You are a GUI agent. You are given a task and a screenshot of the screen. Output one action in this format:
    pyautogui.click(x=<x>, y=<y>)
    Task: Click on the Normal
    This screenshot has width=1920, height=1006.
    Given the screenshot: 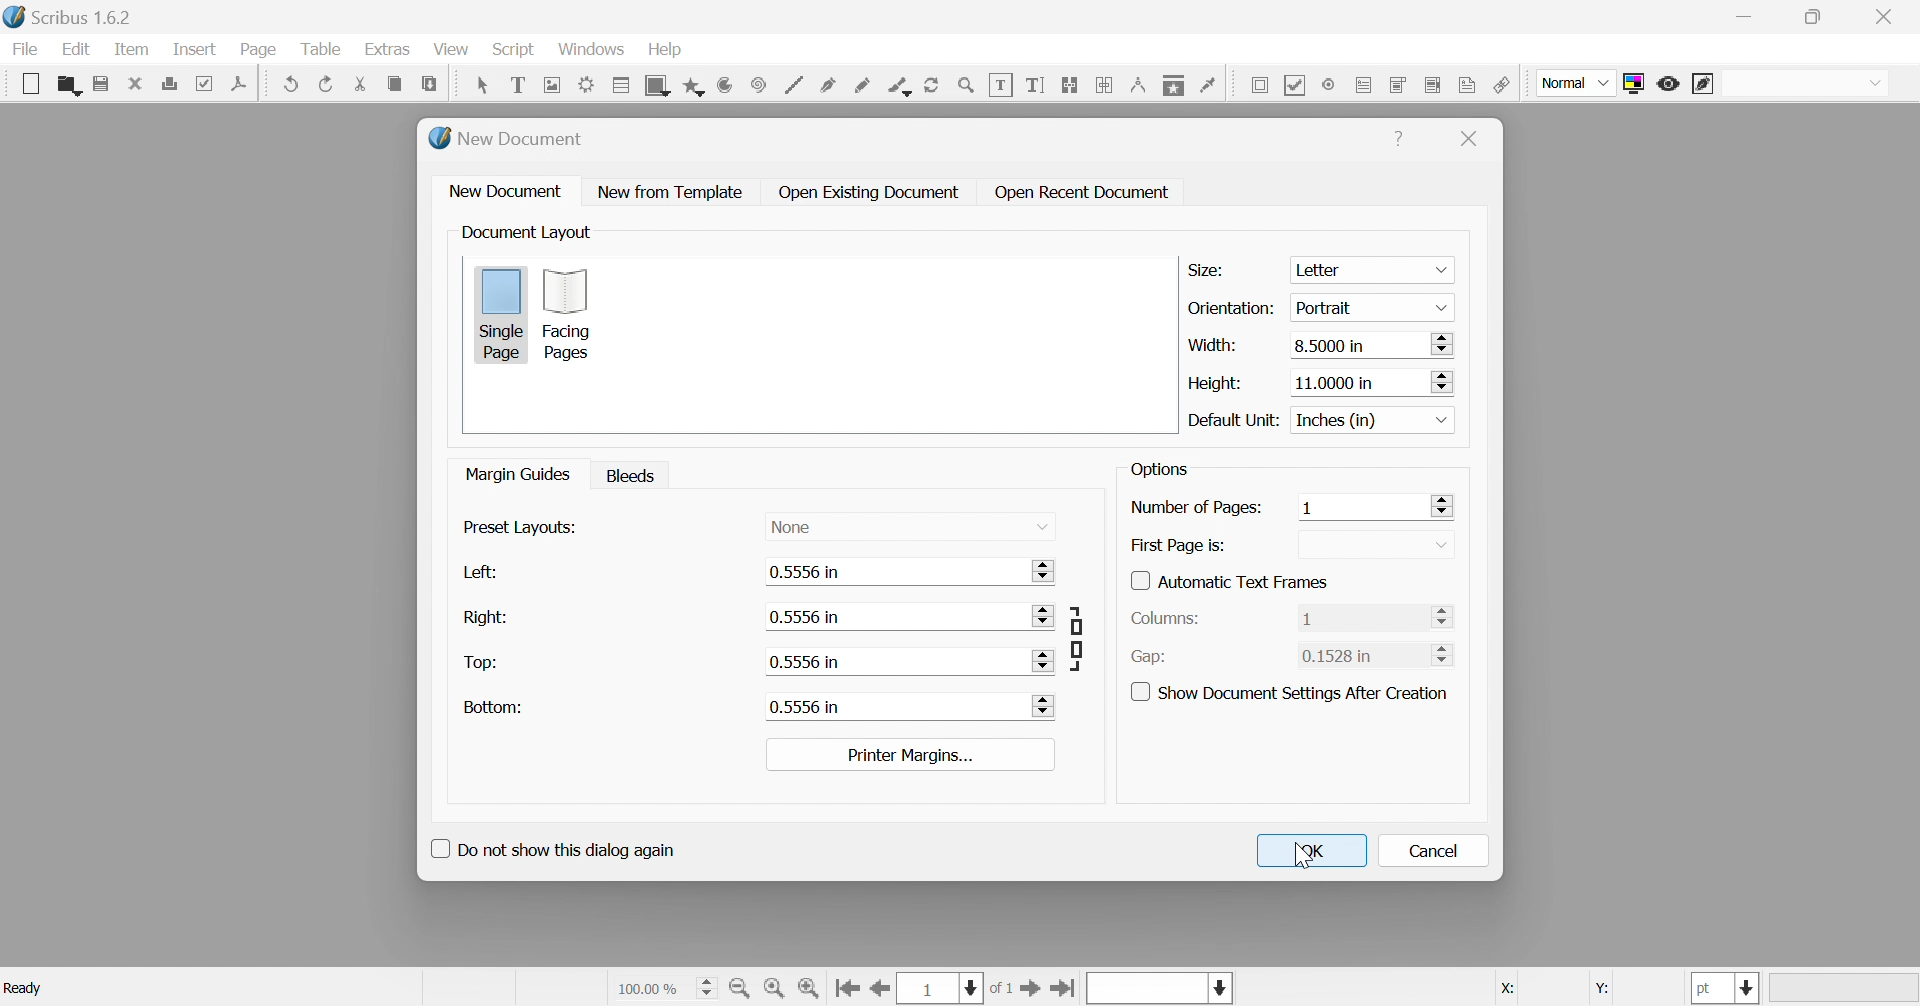 What is the action you would take?
    pyautogui.click(x=1575, y=83)
    